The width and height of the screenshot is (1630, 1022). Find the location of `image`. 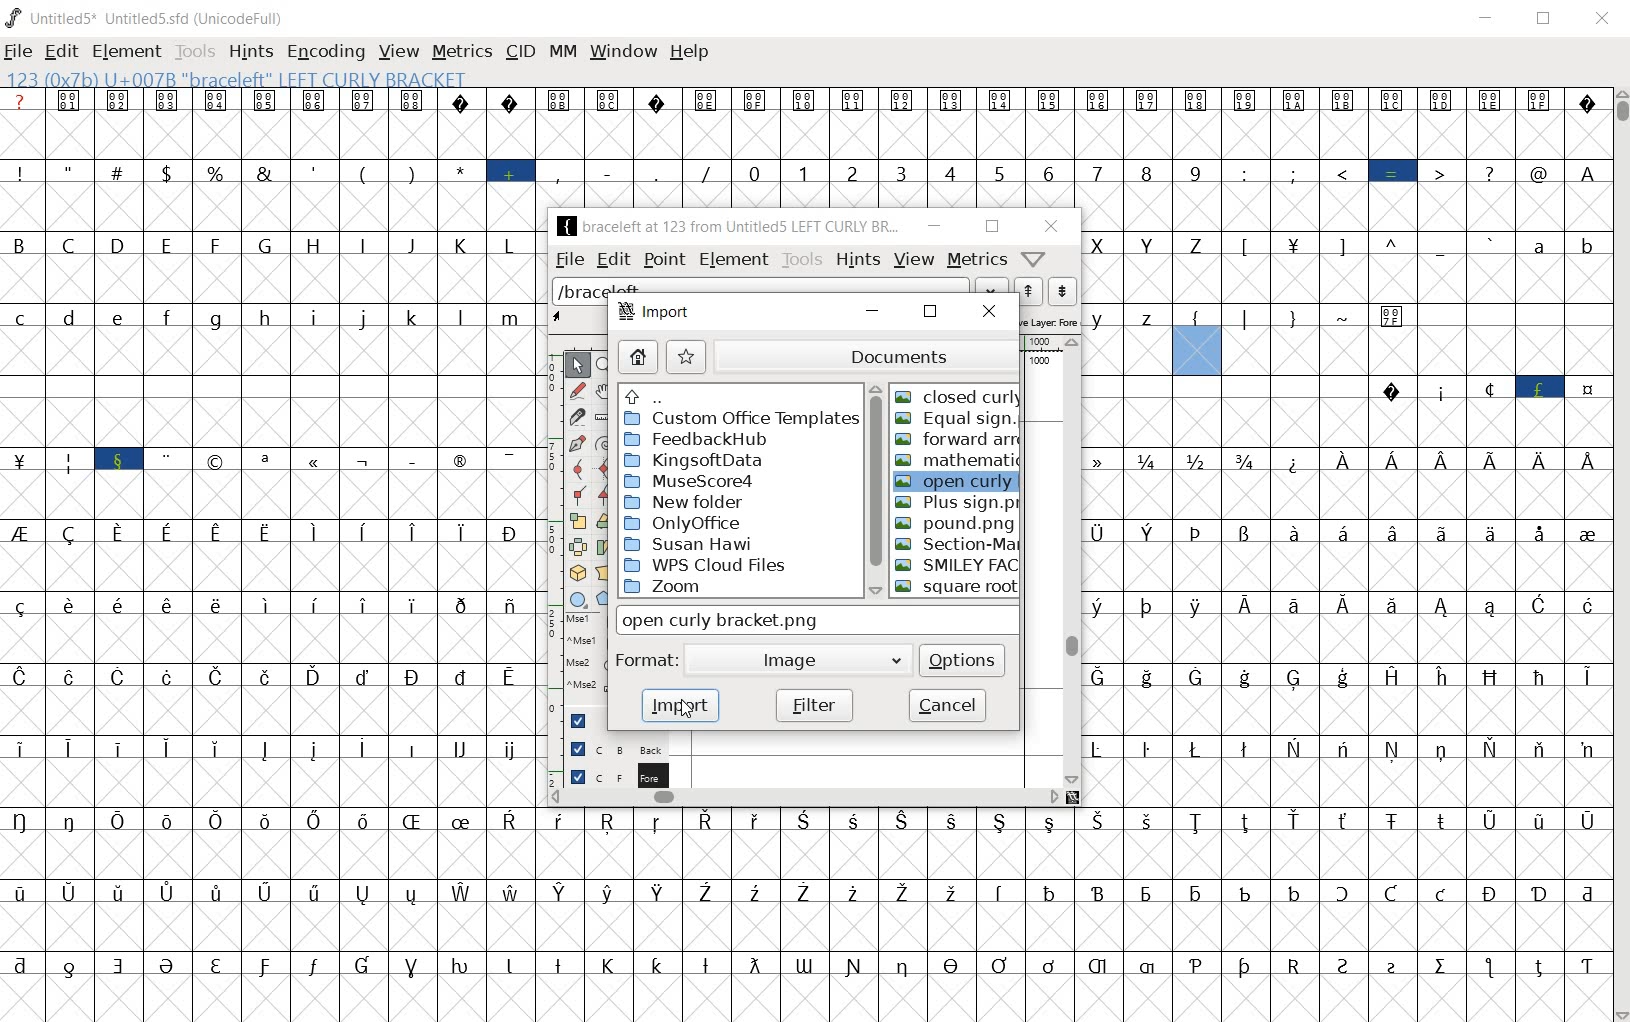

image is located at coordinates (796, 661).